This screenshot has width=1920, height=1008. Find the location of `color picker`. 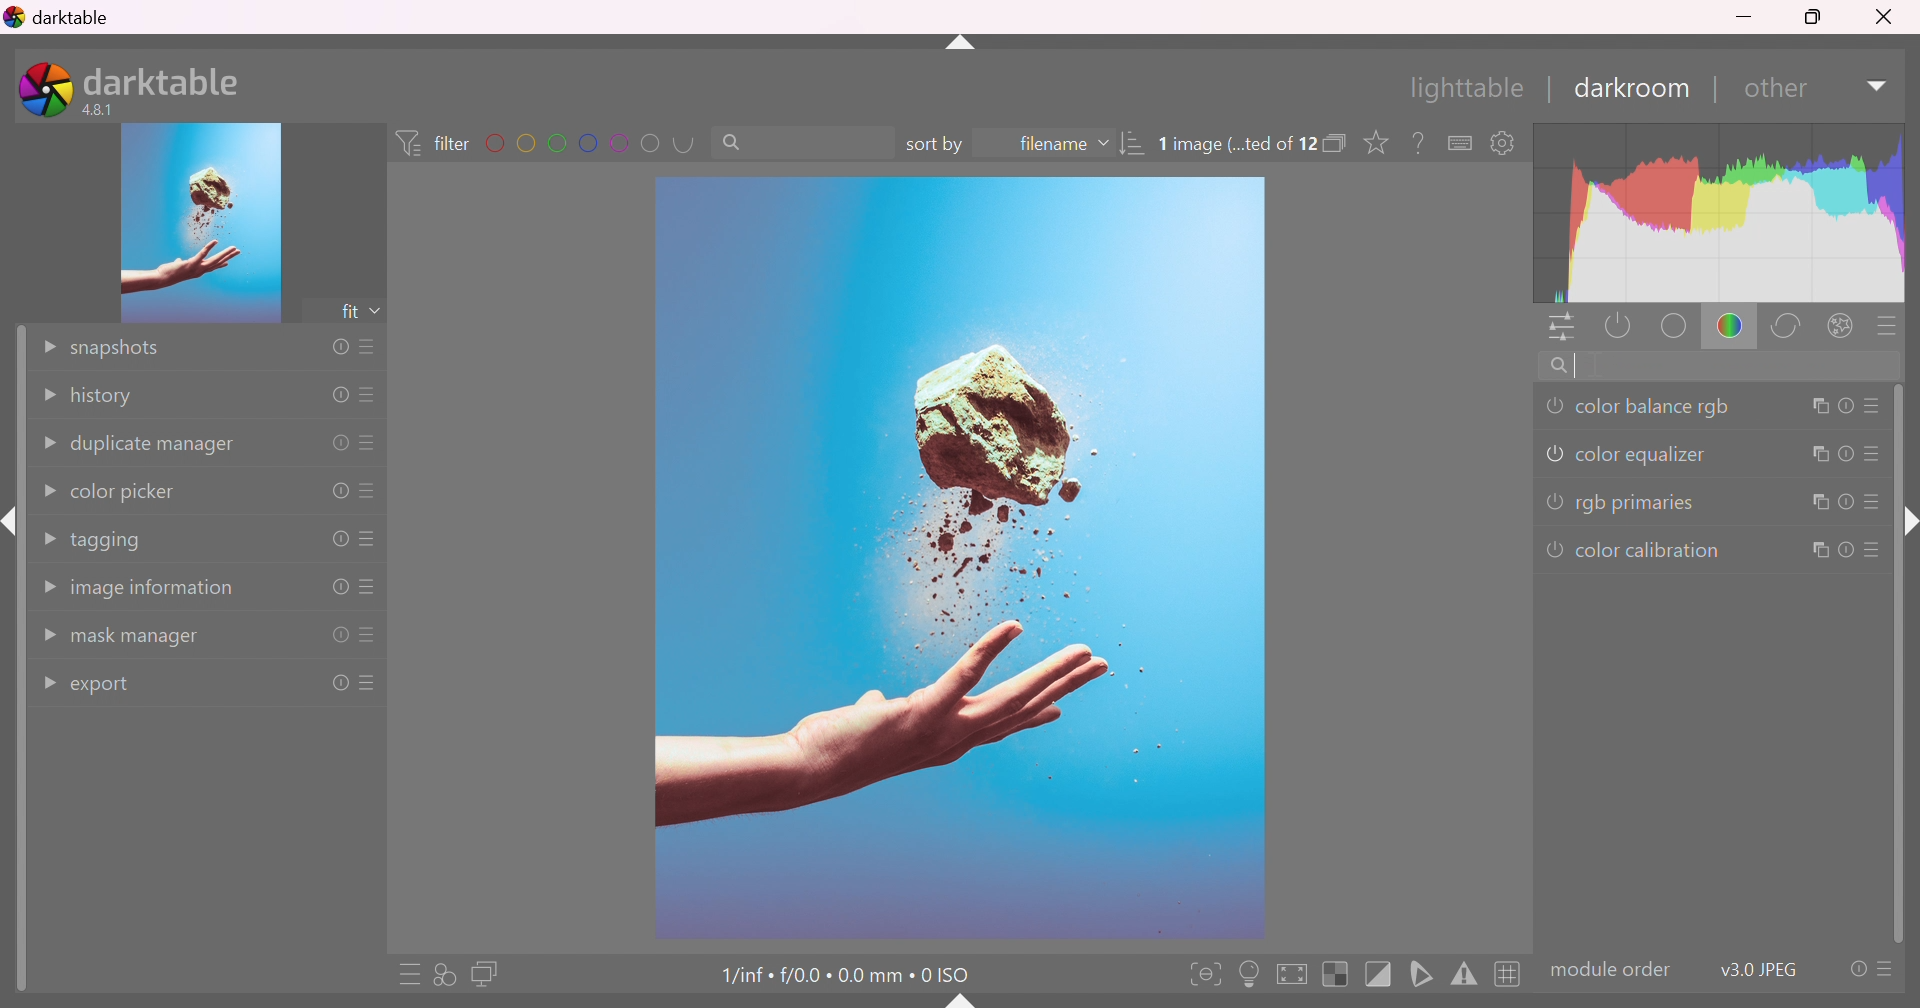

color picker is located at coordinates (128, 494).